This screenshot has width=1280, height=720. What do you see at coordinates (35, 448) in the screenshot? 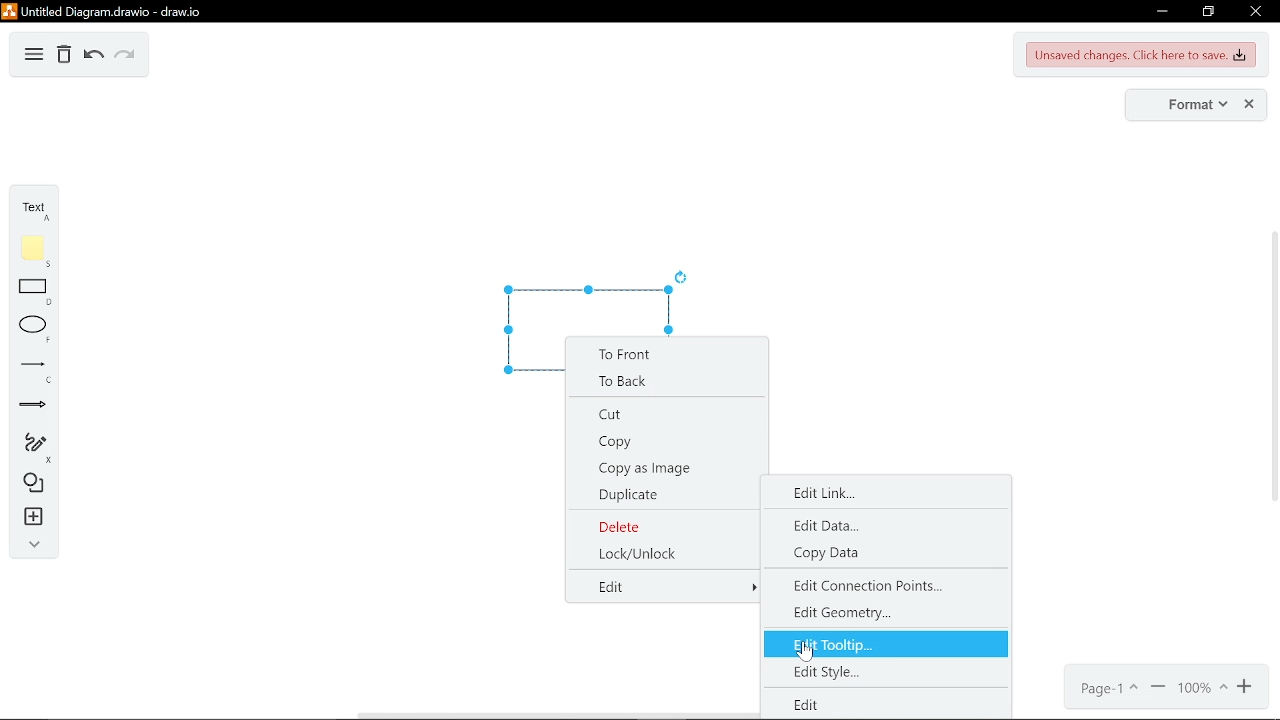
I see `freehand` at bounding box center [35, 448].